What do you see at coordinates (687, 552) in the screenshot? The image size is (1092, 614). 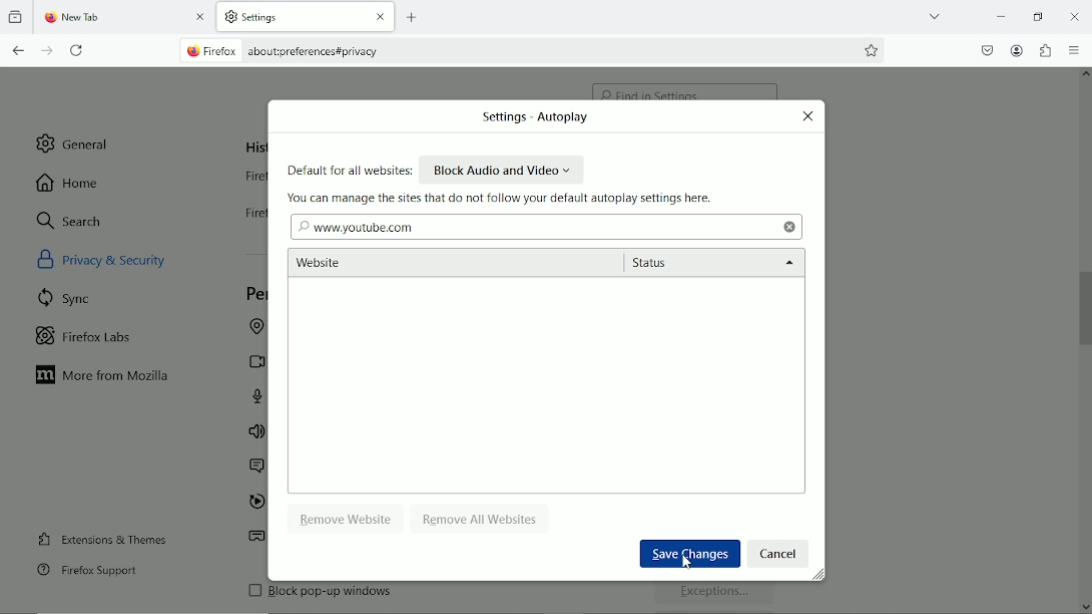 I see `save changes` at bounding box center [687, 552].